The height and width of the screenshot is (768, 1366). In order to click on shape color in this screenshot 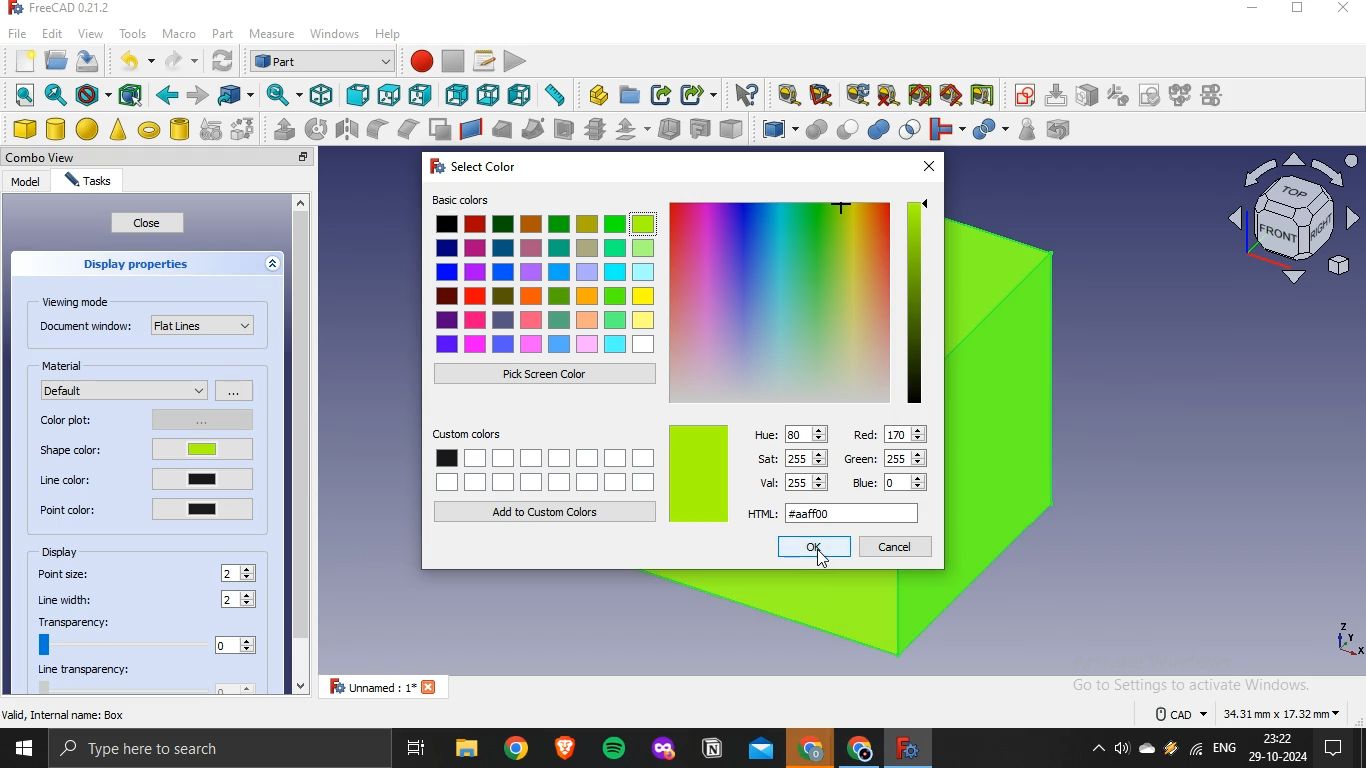, I will do `click(141, 451)`.